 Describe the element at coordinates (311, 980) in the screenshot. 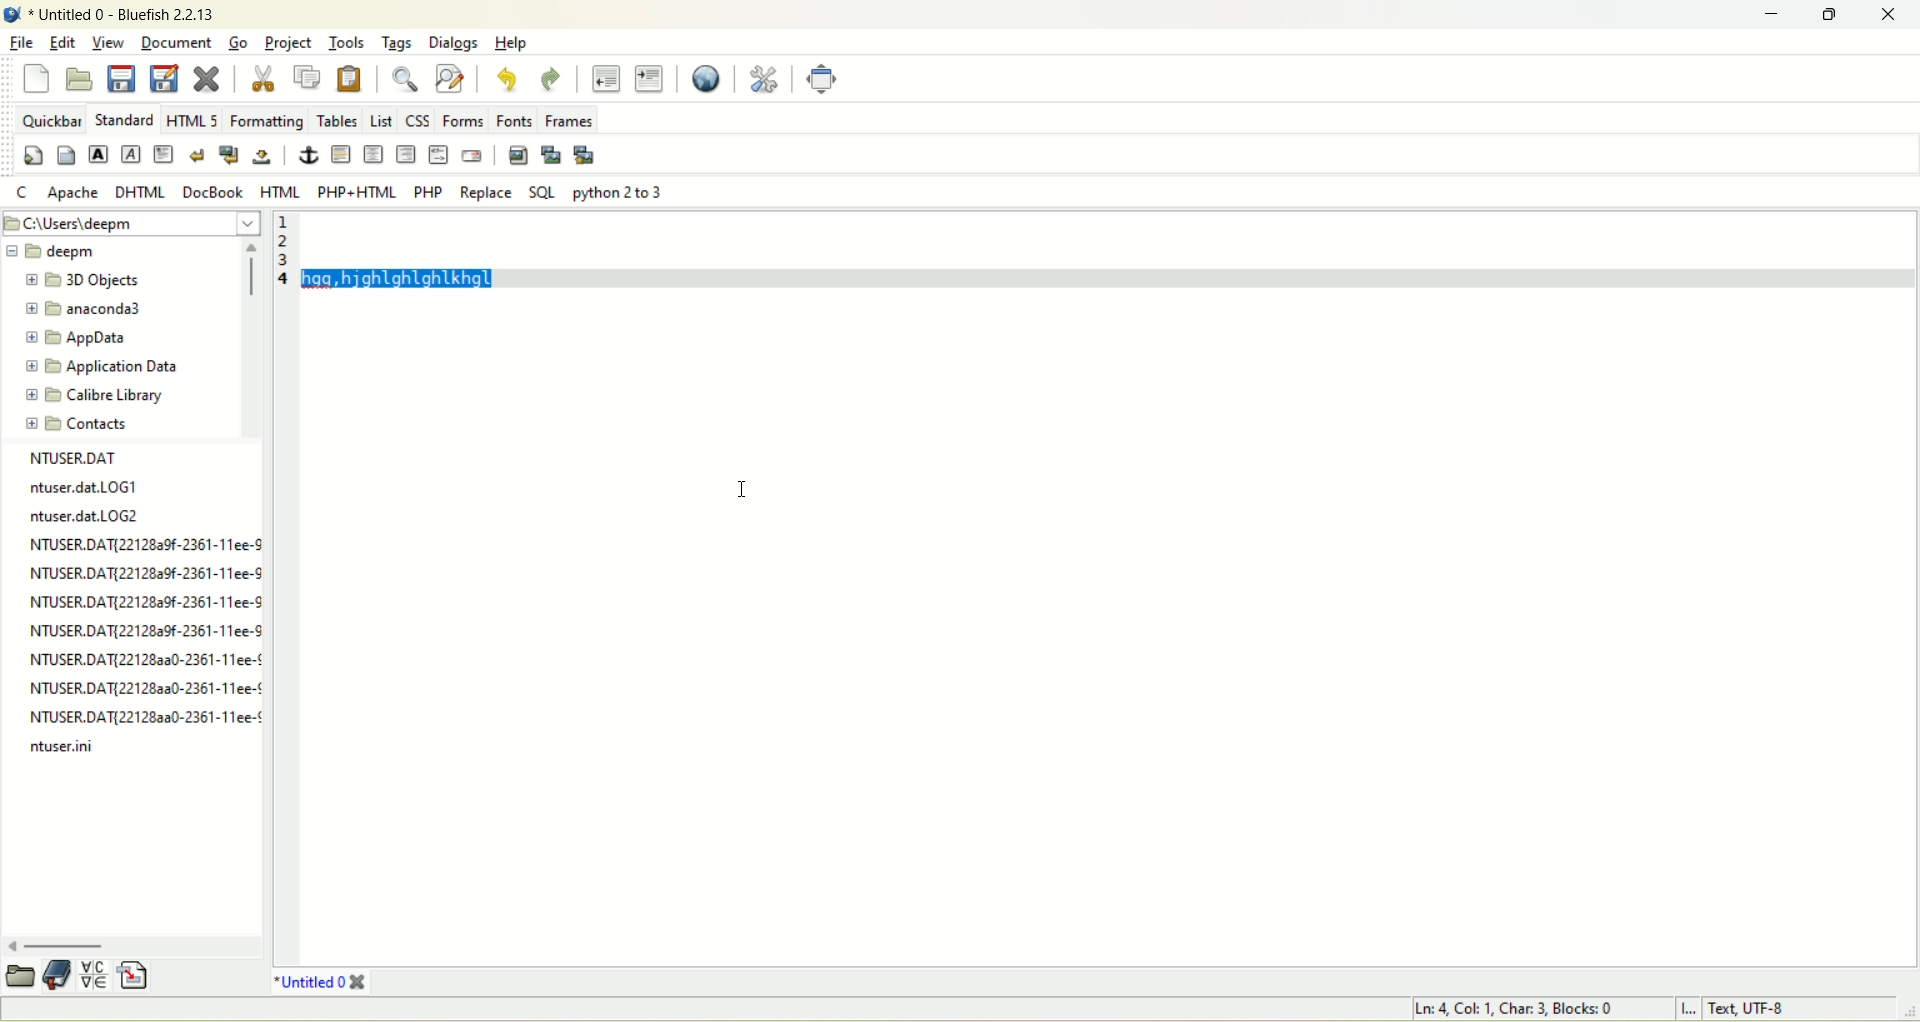

I see `document tab` at that location.